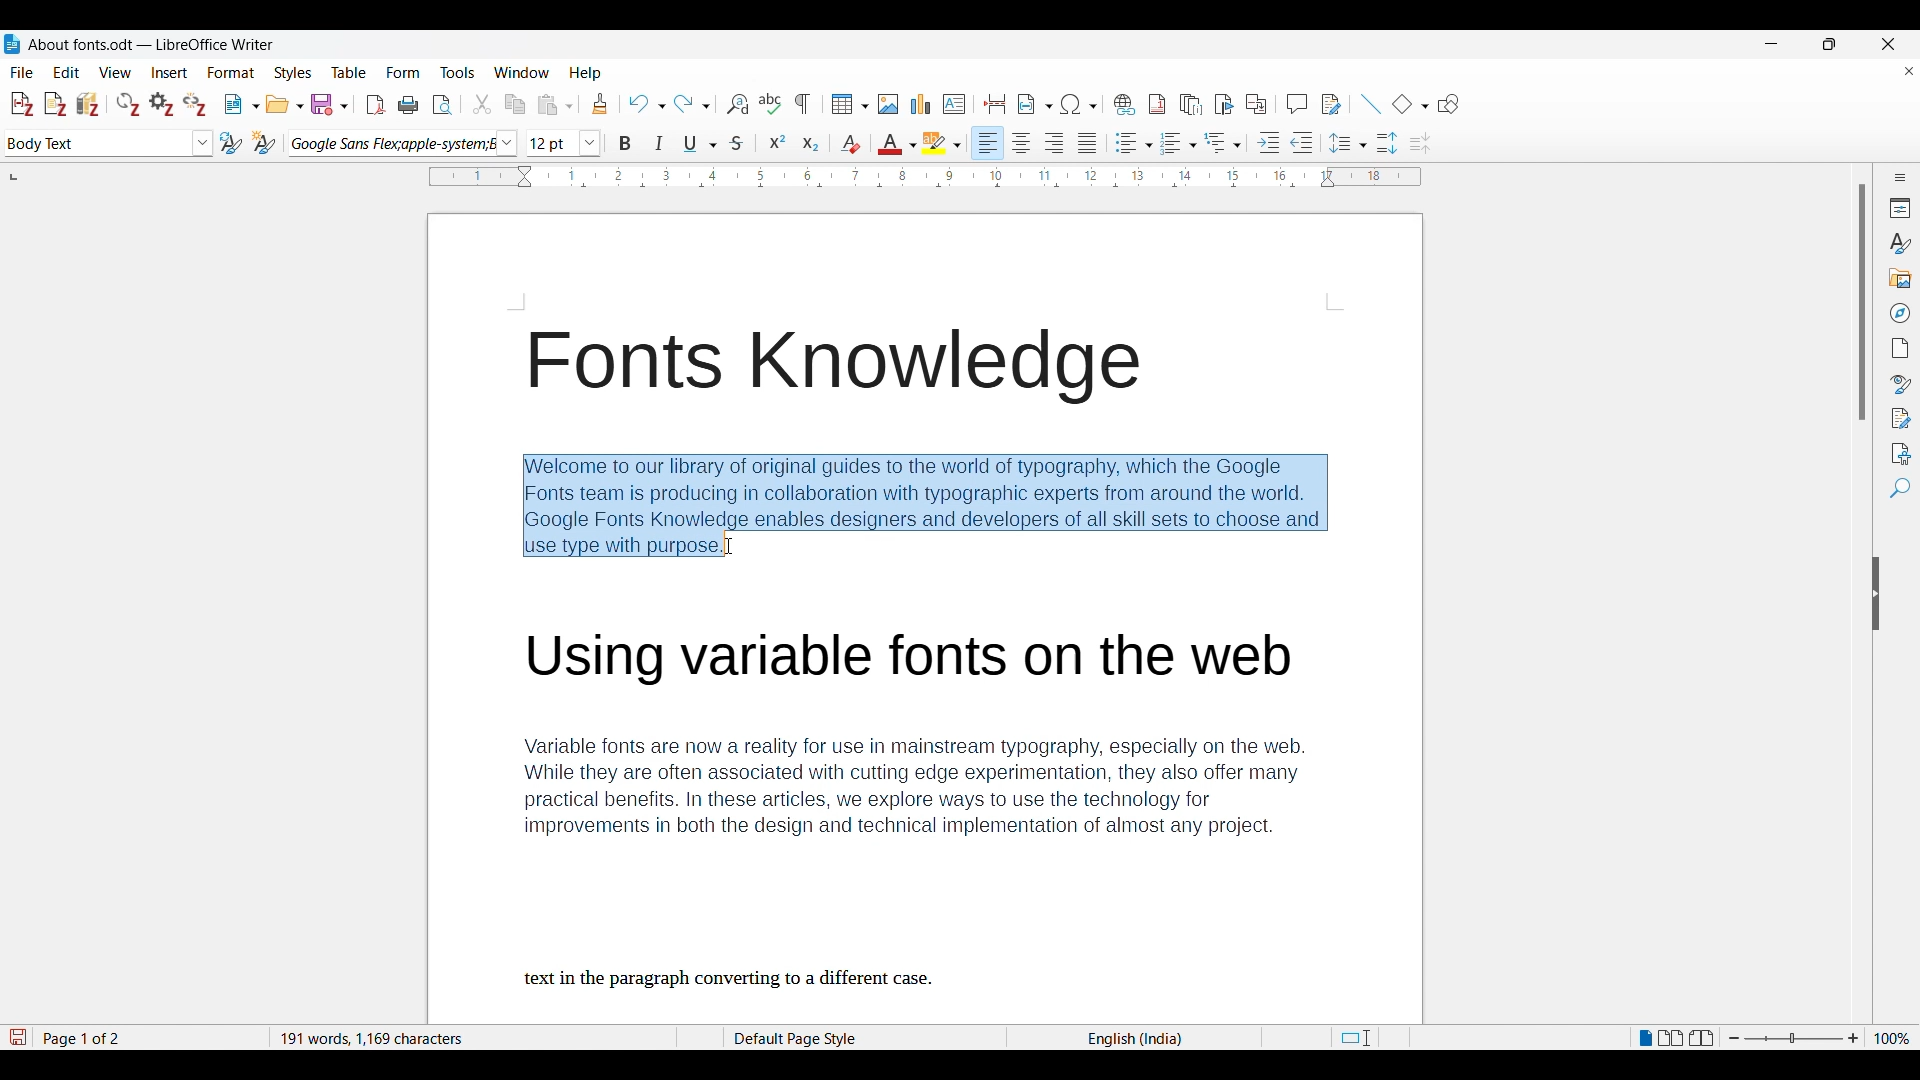  I want to click on Add note, so click(56, 105).